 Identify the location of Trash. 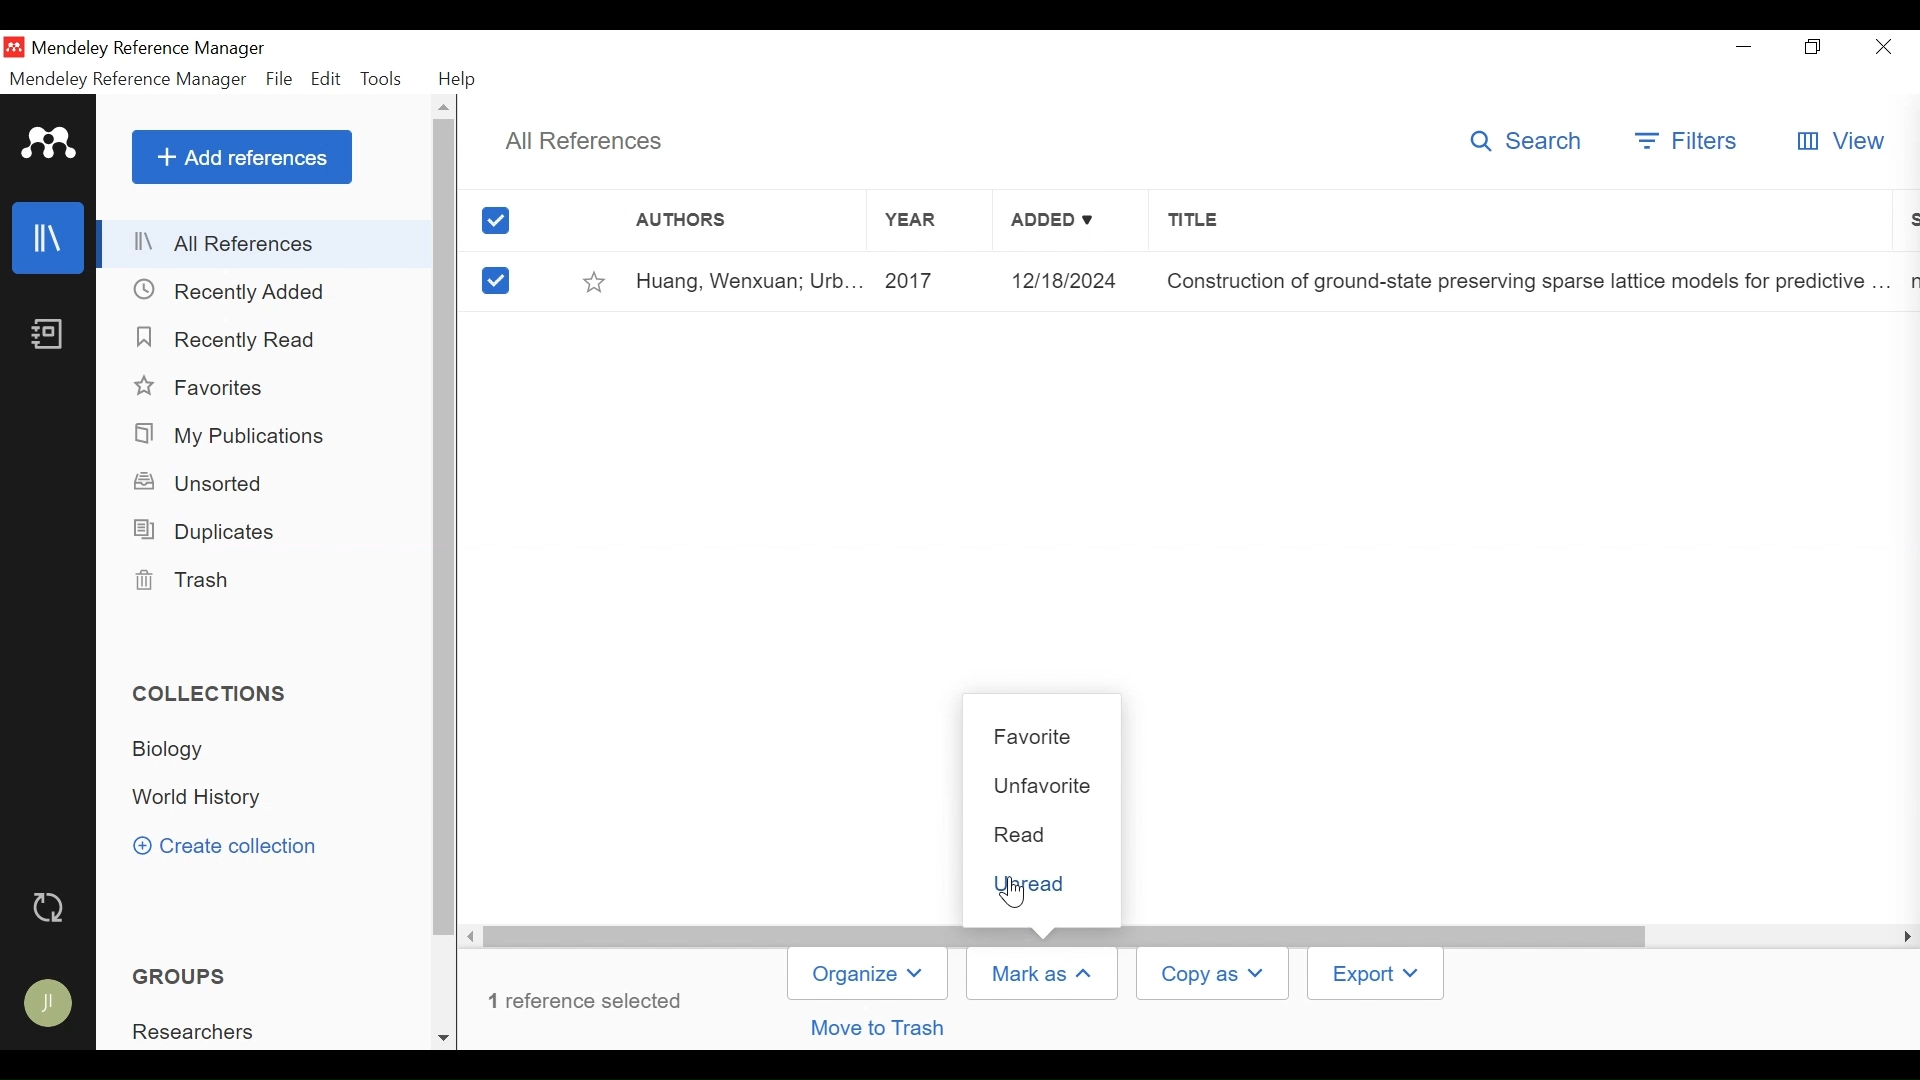
(183, 580).